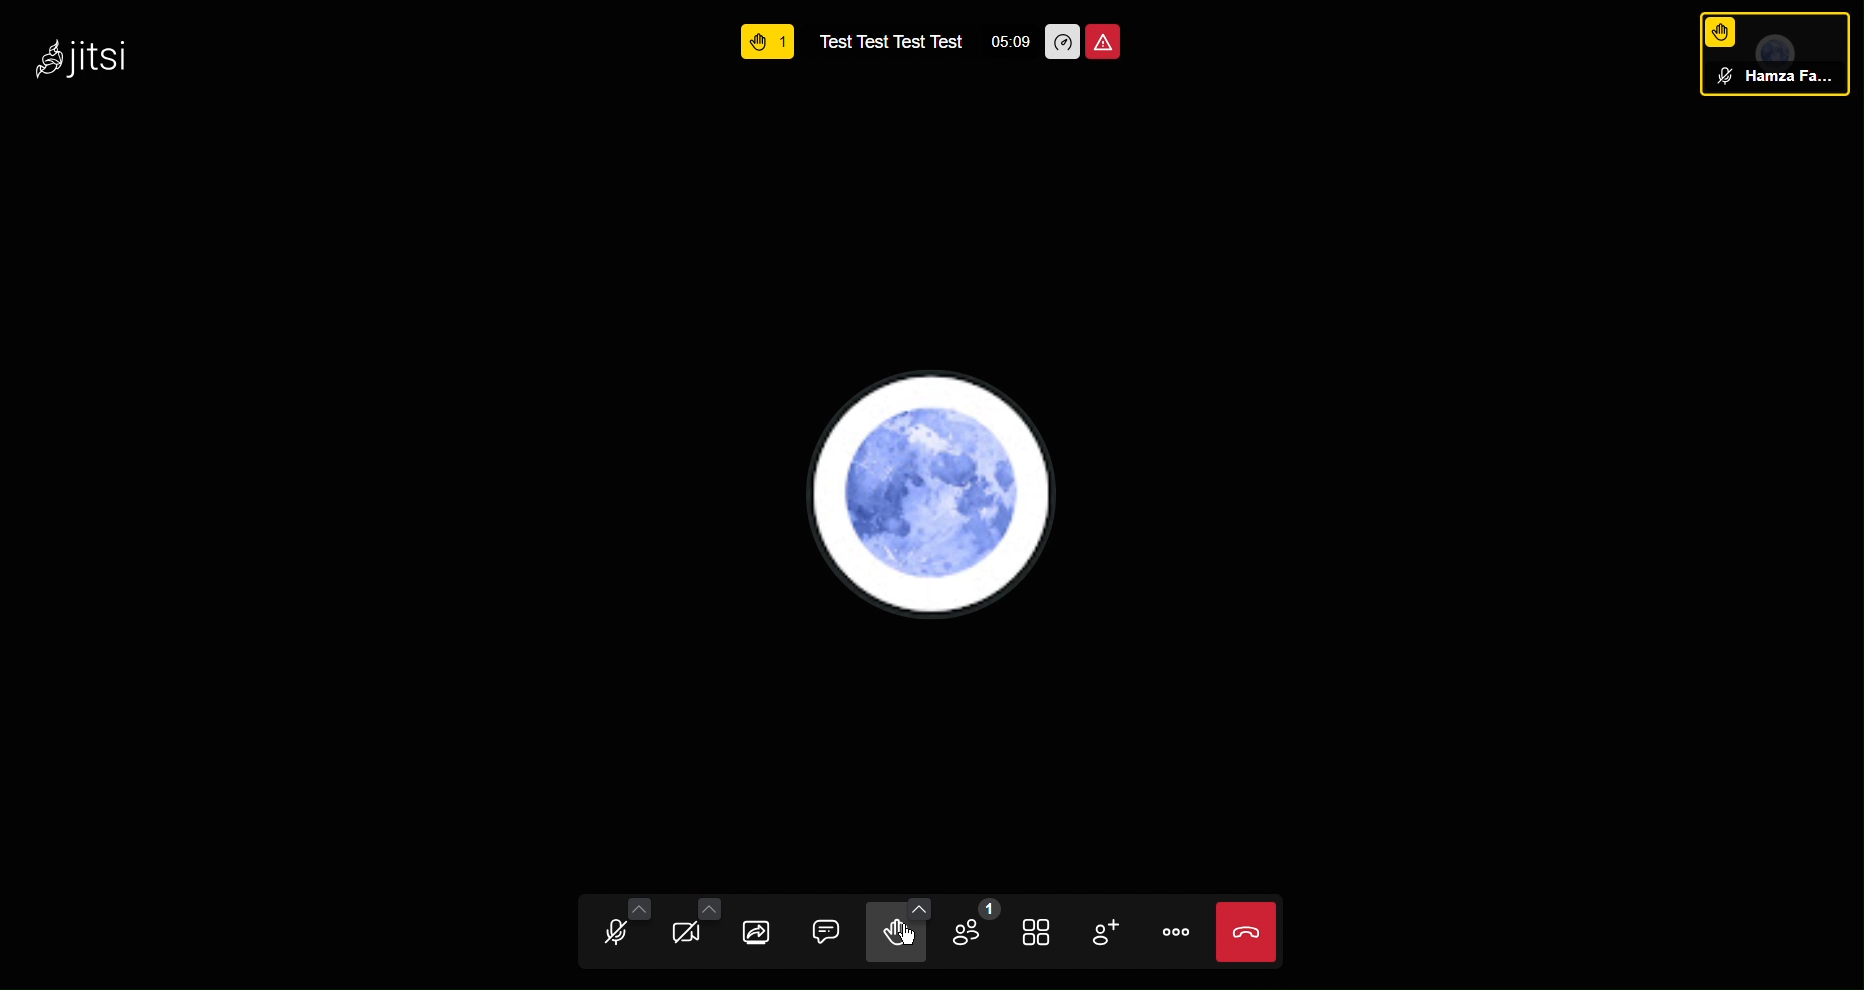  I want to click on cursor, so click(907, 929).